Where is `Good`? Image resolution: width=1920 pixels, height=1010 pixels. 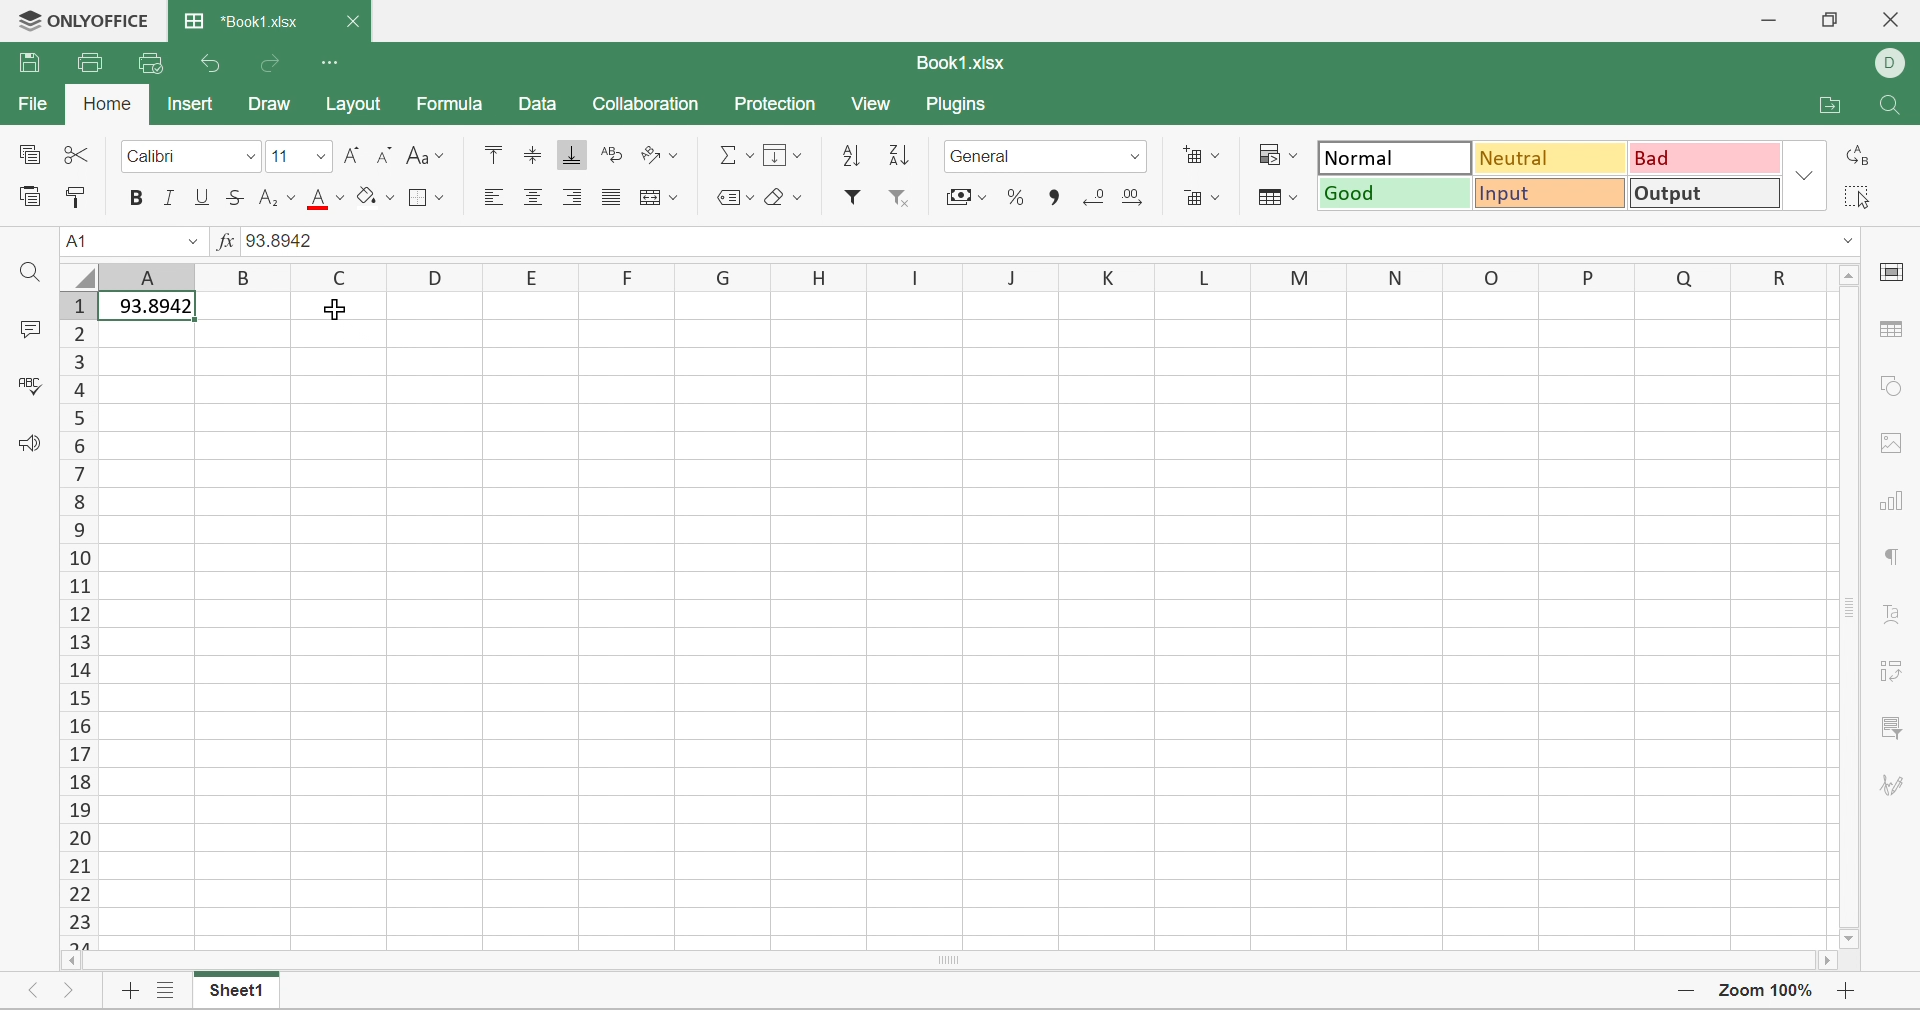
Good is located at coordinates (1397, 193).